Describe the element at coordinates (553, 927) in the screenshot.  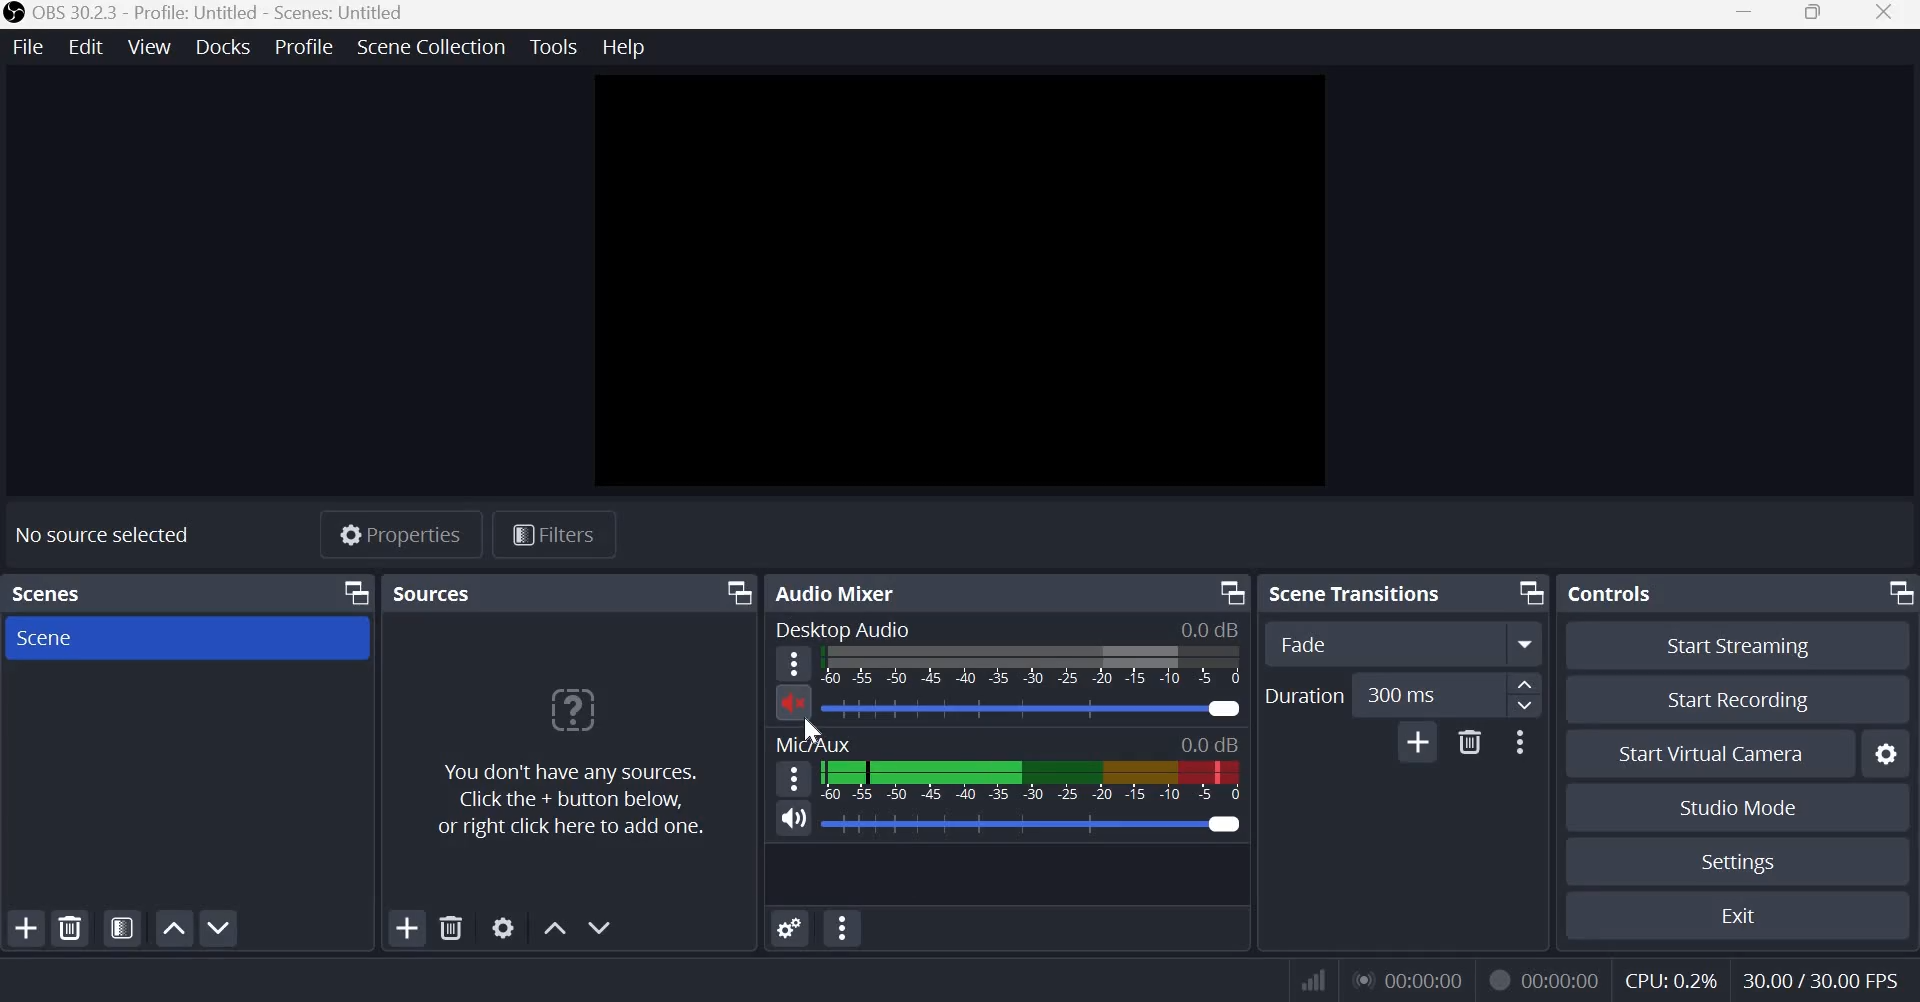
I see `Move source(s) up` at that location.